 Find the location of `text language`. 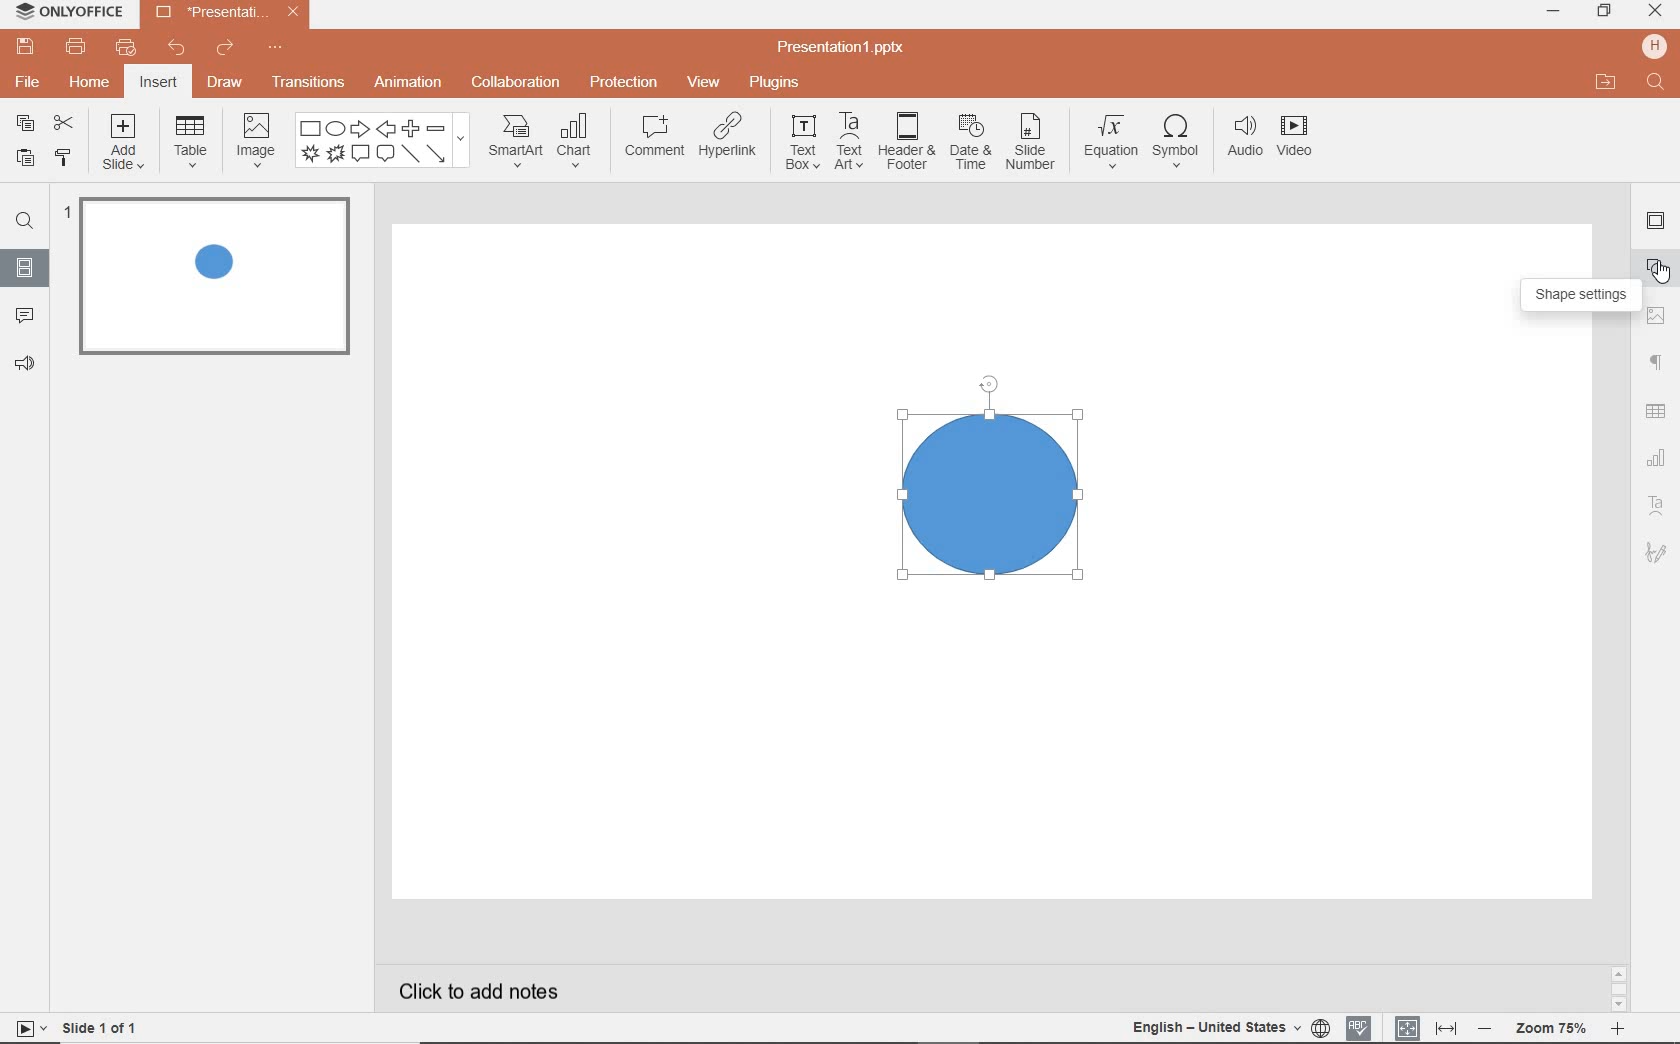

text language is located at coordinates (1218, 1029).